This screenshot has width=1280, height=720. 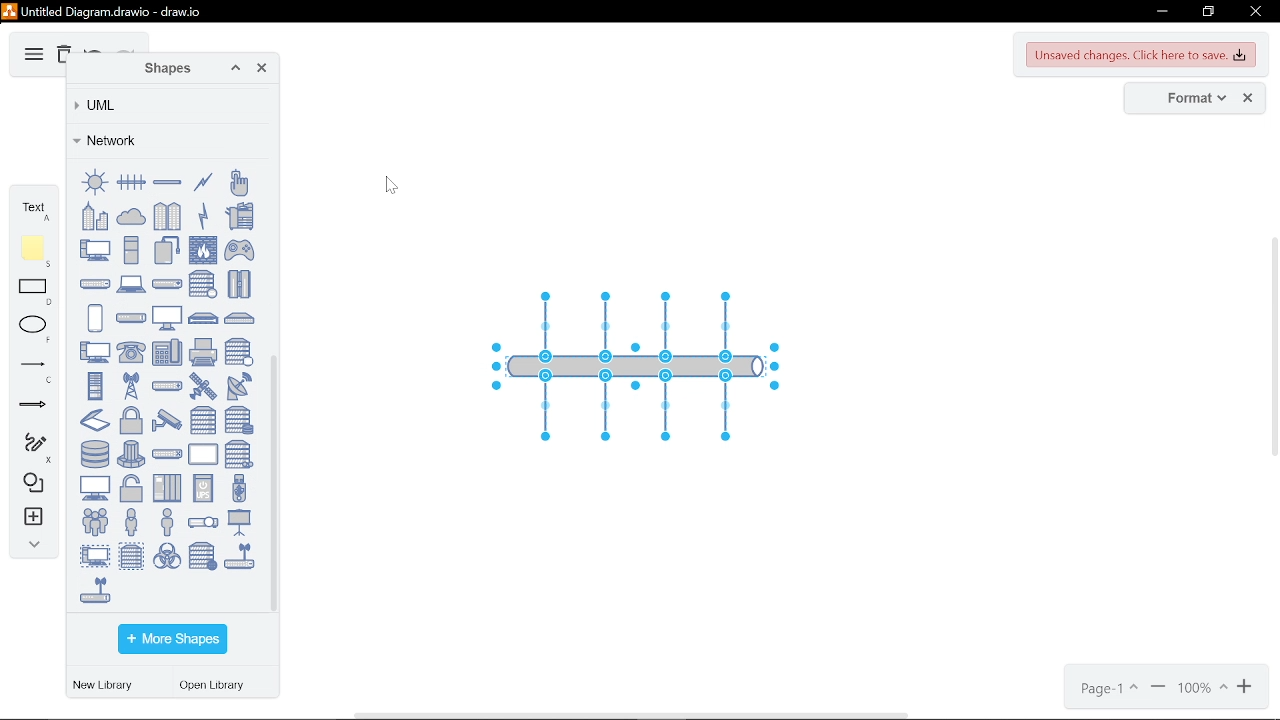 What do you see at coordinates (167, 283) in the screenshot?
I see `load balancer` at bounding box center [167, 283].